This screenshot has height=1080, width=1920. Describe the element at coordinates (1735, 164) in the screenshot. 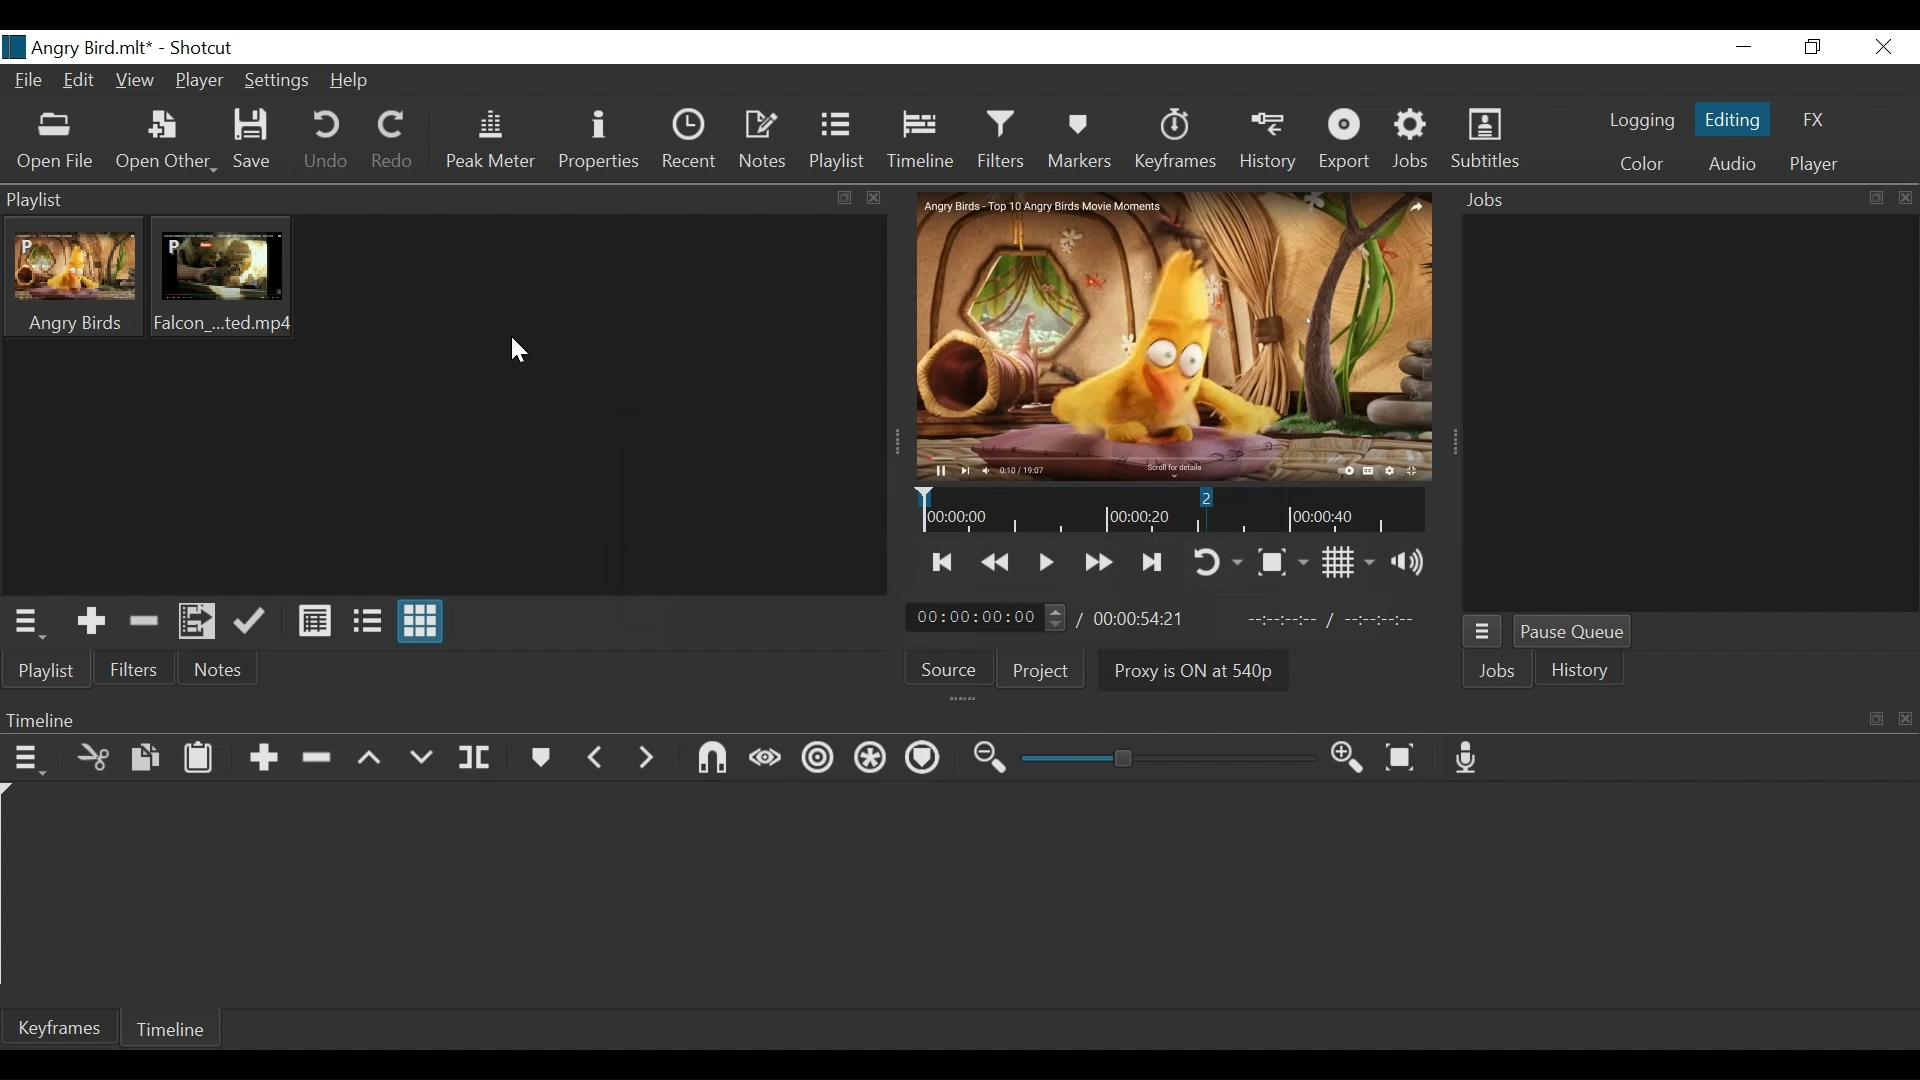

I see `Audio` at that location.